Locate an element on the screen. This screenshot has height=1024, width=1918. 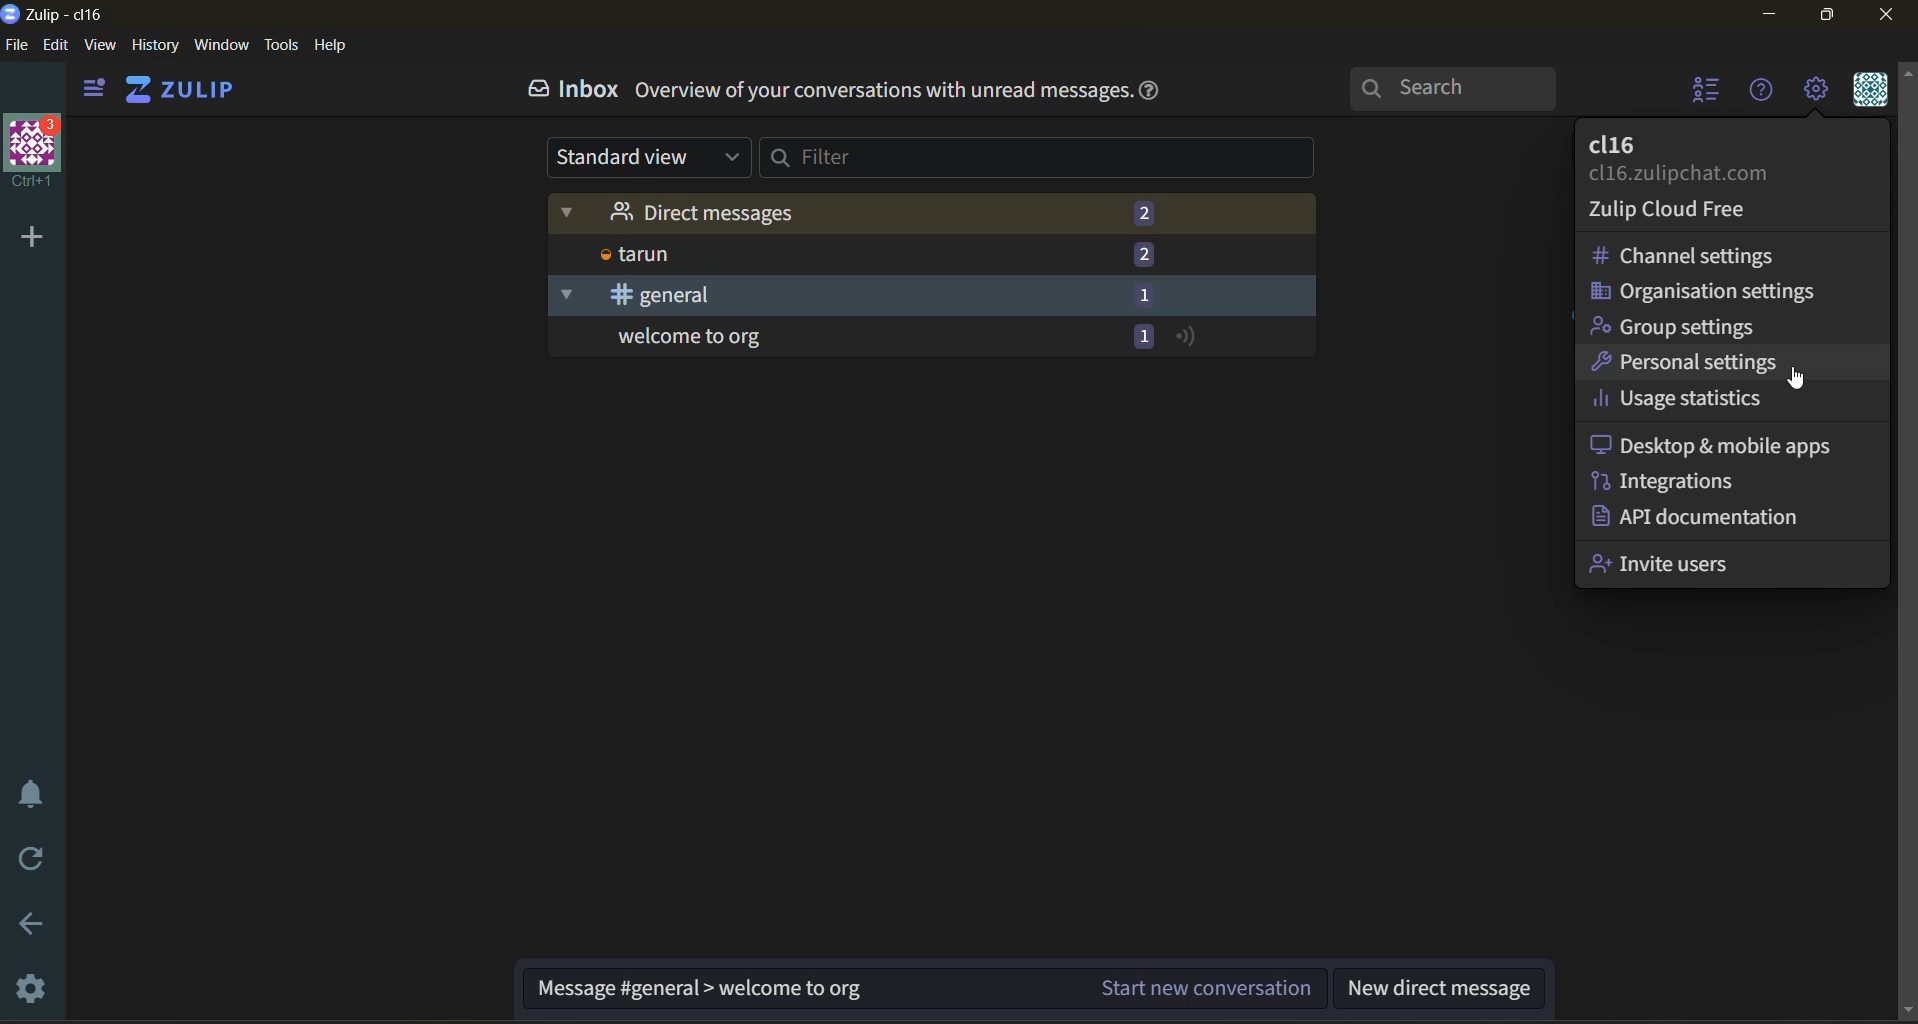
window is located at coordinates (221, 44).